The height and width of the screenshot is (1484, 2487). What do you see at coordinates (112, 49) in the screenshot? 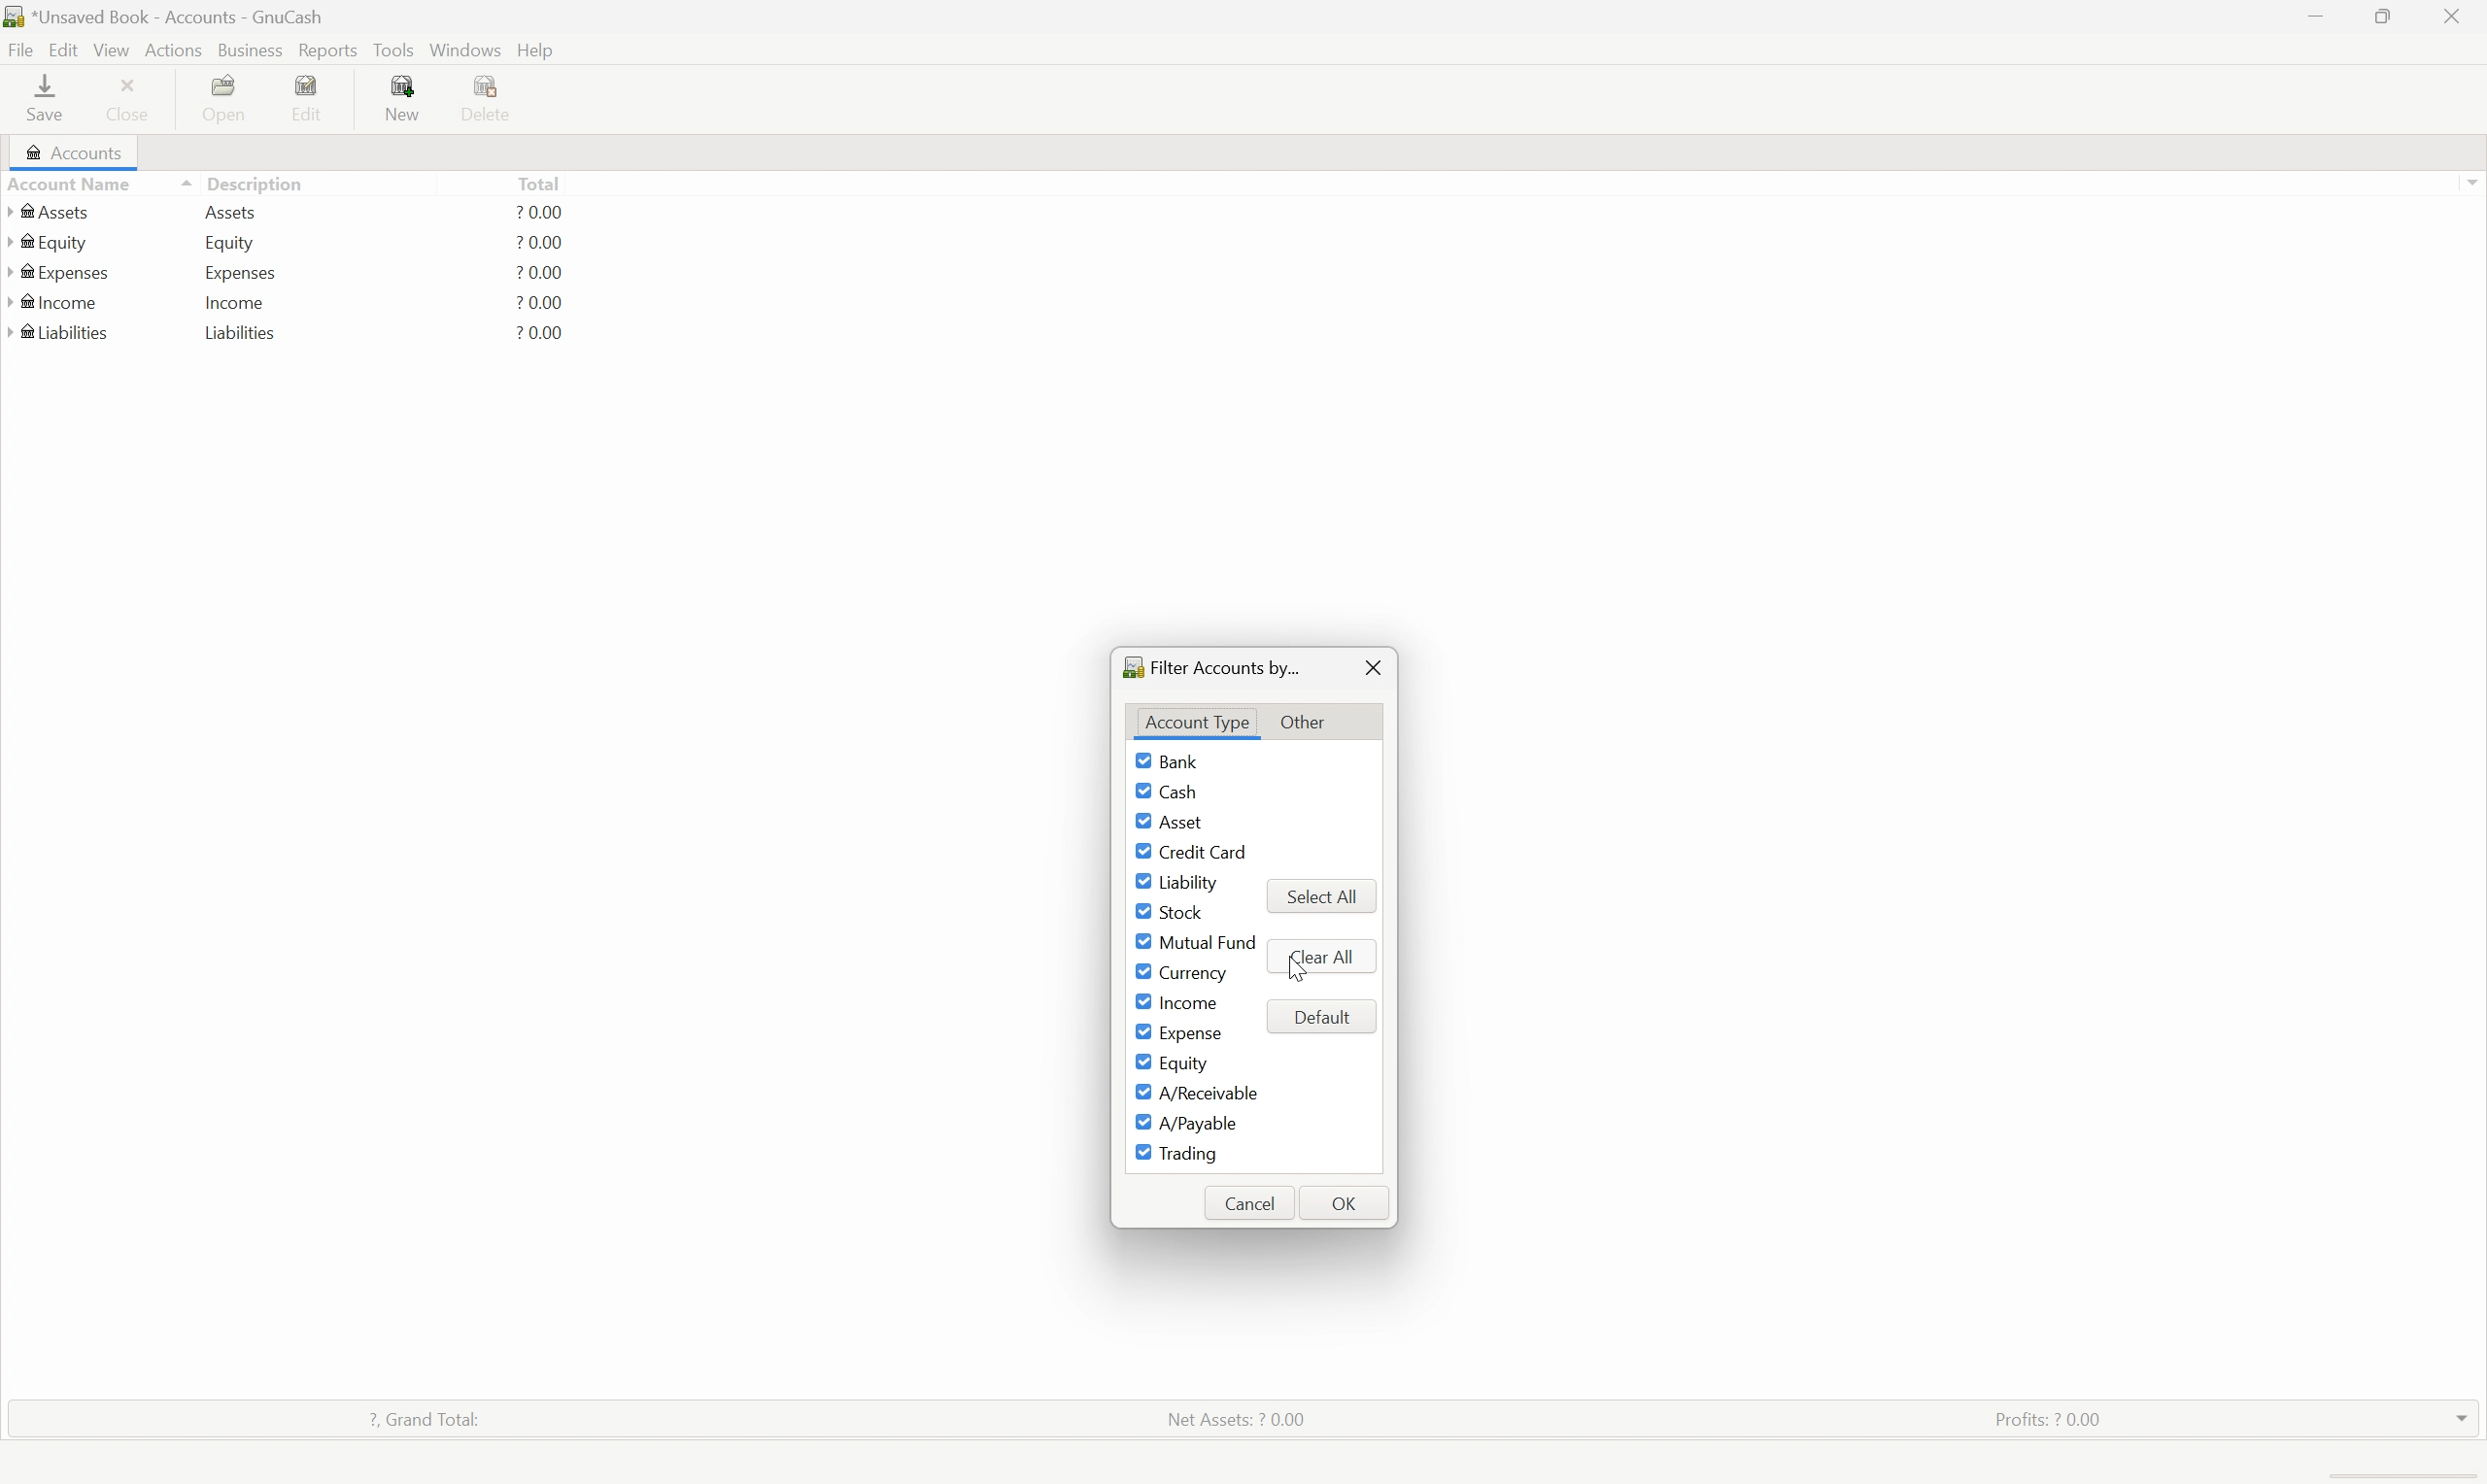
I see `View` at bounding box center [112, 49].